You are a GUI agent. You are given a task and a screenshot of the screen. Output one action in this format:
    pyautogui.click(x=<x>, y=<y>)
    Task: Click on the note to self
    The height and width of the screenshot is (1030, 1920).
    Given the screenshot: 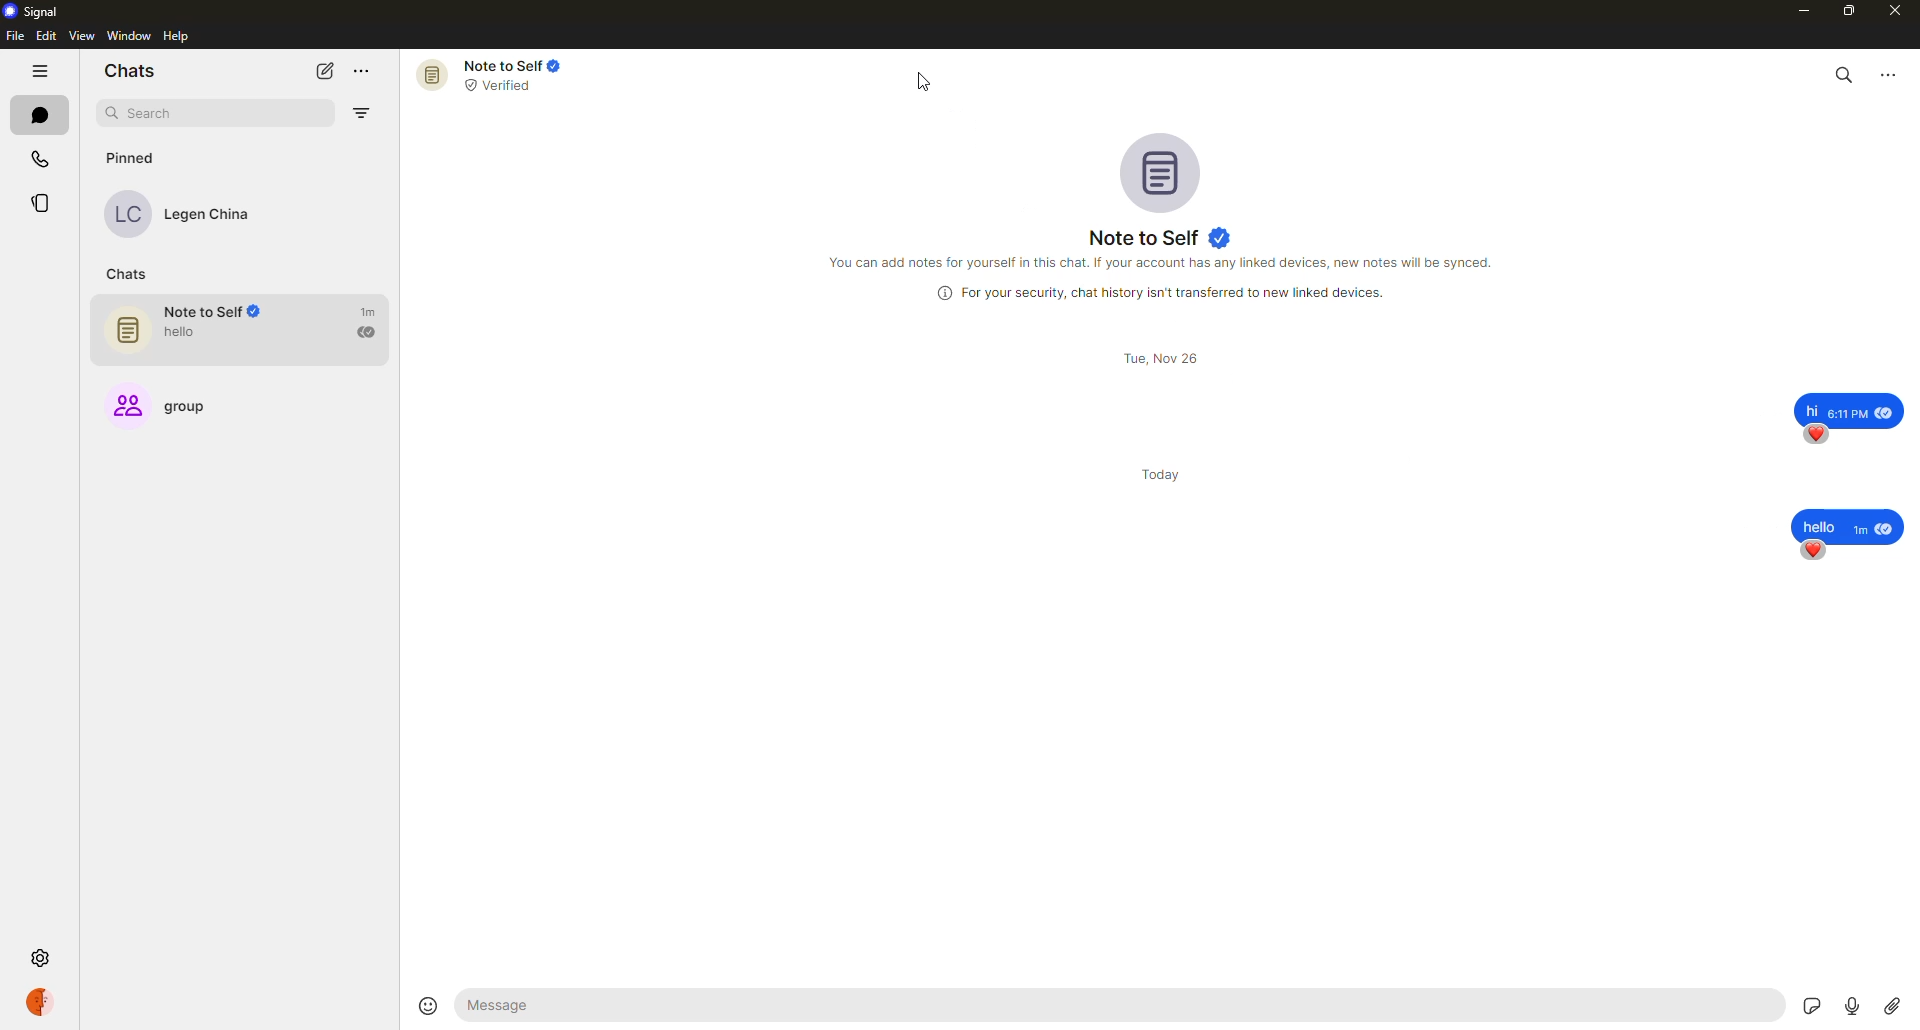 What is the action you would take?
    pyautogui.click(x=1164, y=238)
    